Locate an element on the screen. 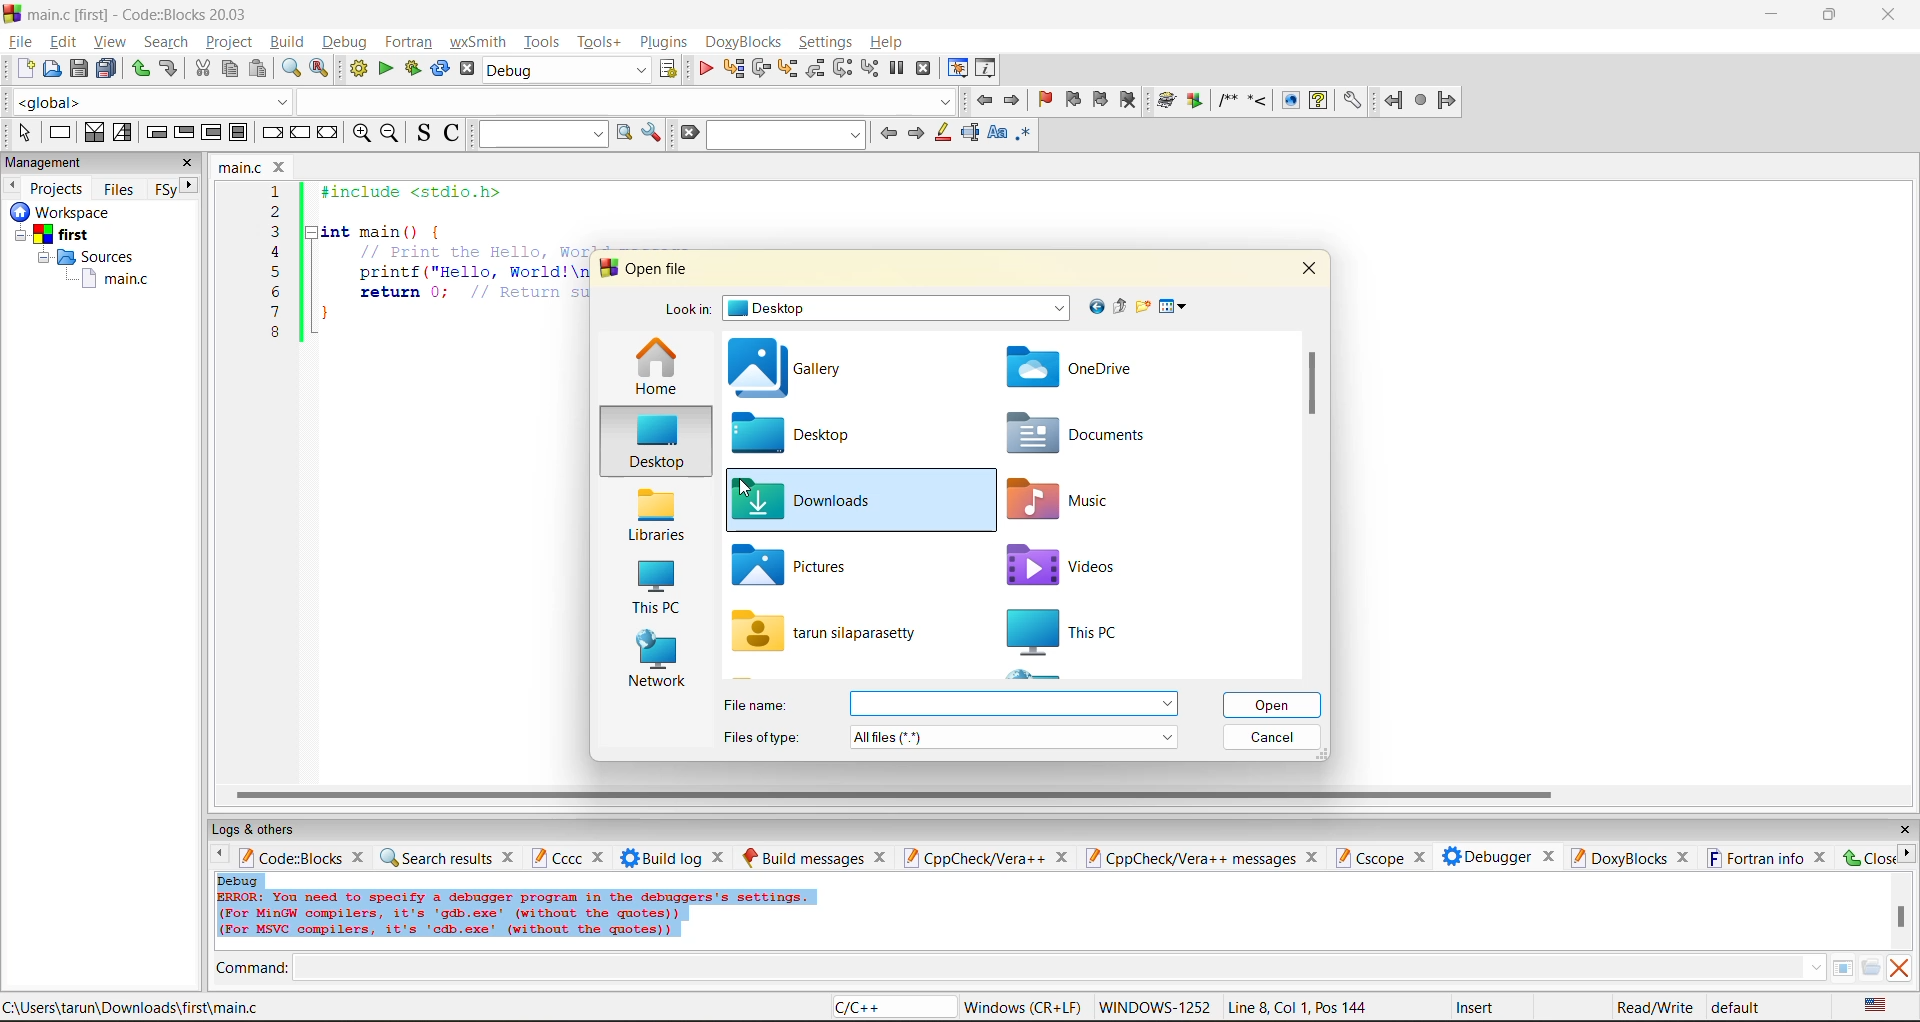 This screenshot has height=1022, width=1920. jump back is located at coordinates (982, 100).